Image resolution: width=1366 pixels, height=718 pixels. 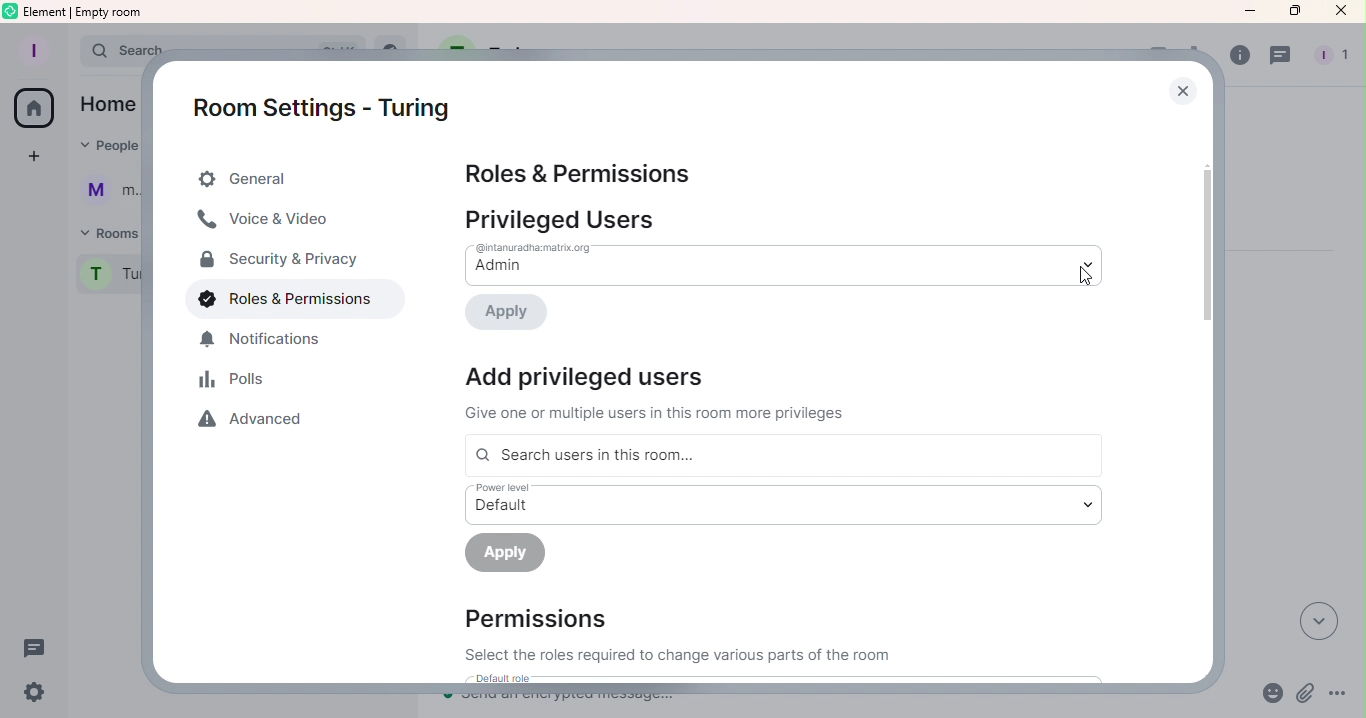 What do you see at coordinates (1336, 696) in the screenshot?
I see `More options` at bounding box center [1336, 696].